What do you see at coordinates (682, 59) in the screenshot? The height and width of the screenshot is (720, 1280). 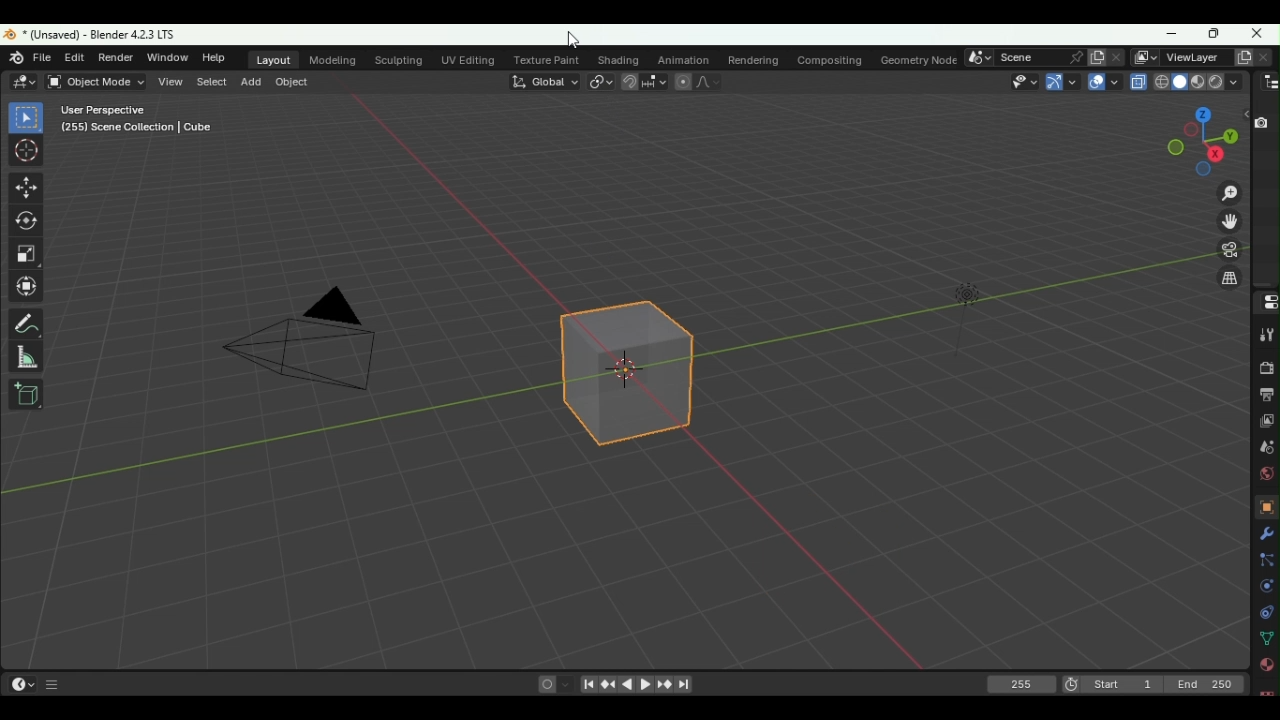 I see `Animation` at bounding box center [682, 59].